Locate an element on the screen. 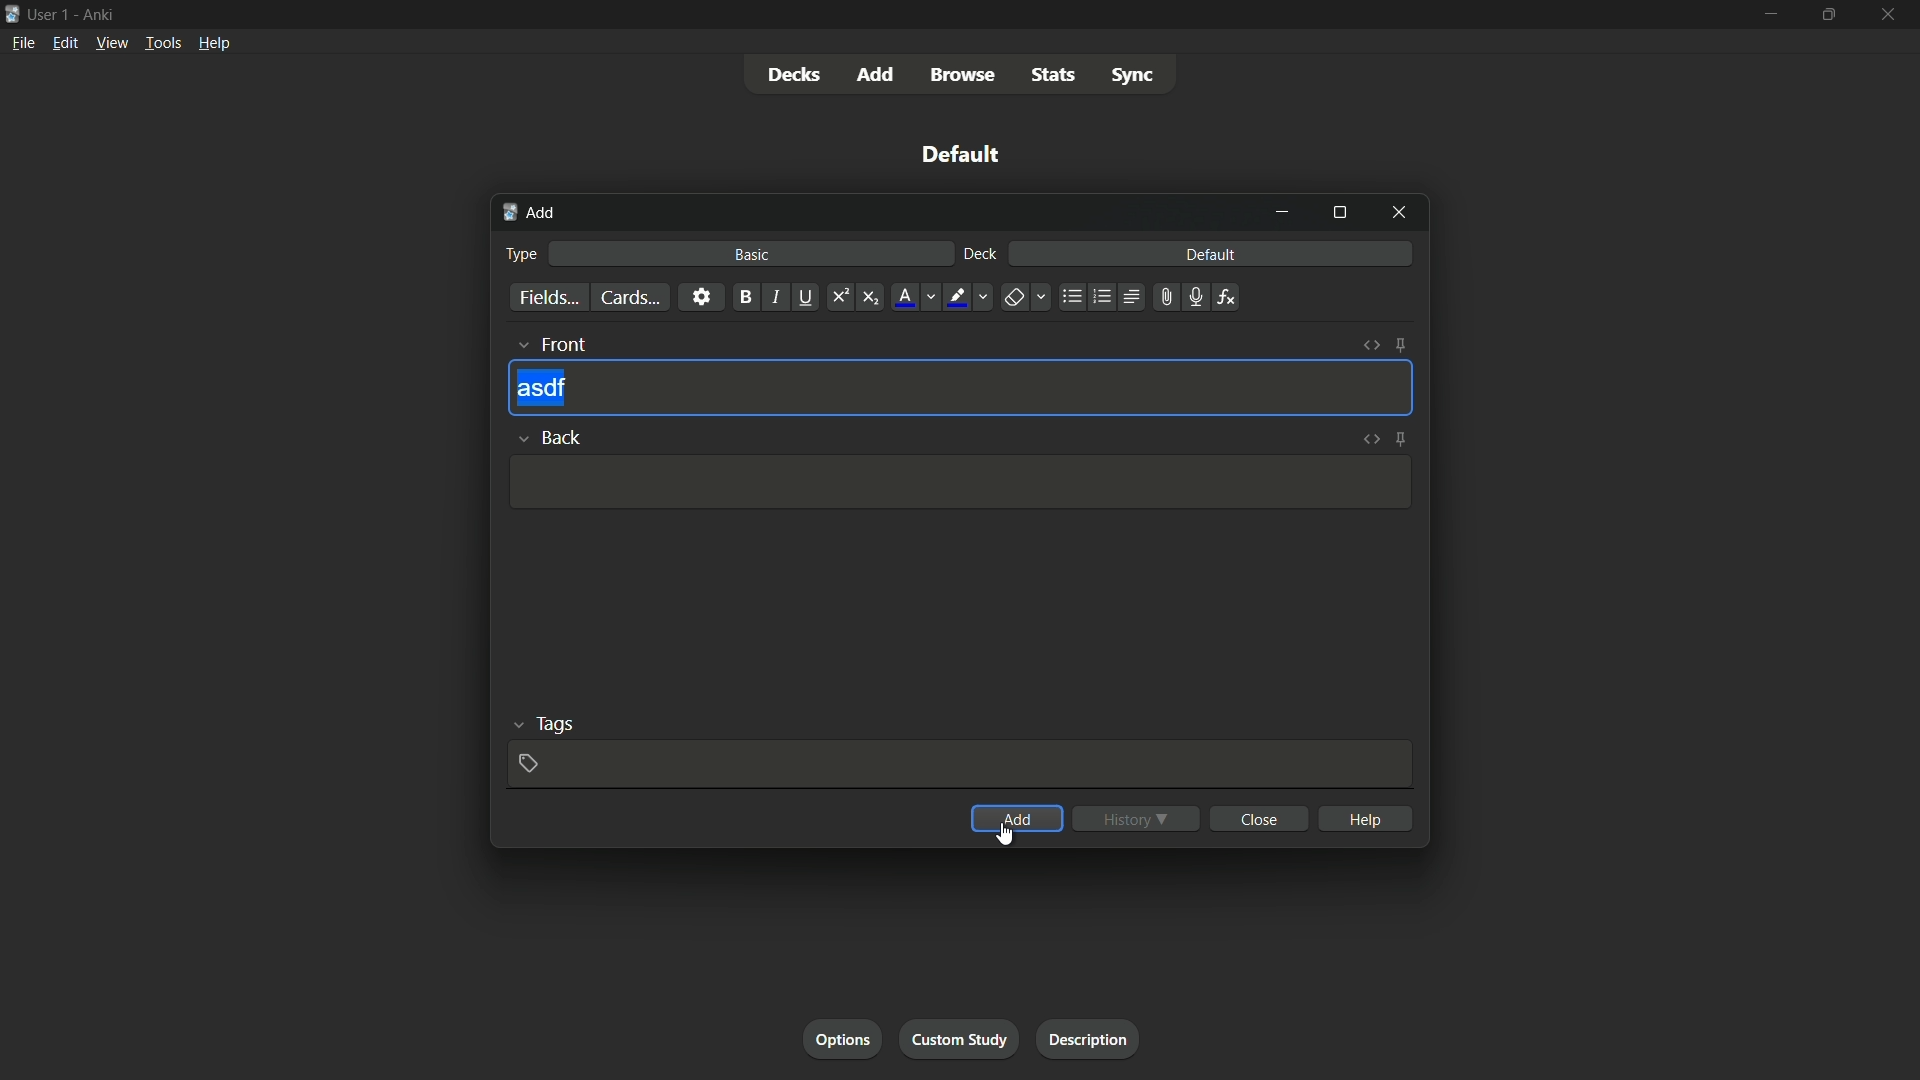 This screenshot has width=1920, height=1080. default is located at coordinates (956, 153).